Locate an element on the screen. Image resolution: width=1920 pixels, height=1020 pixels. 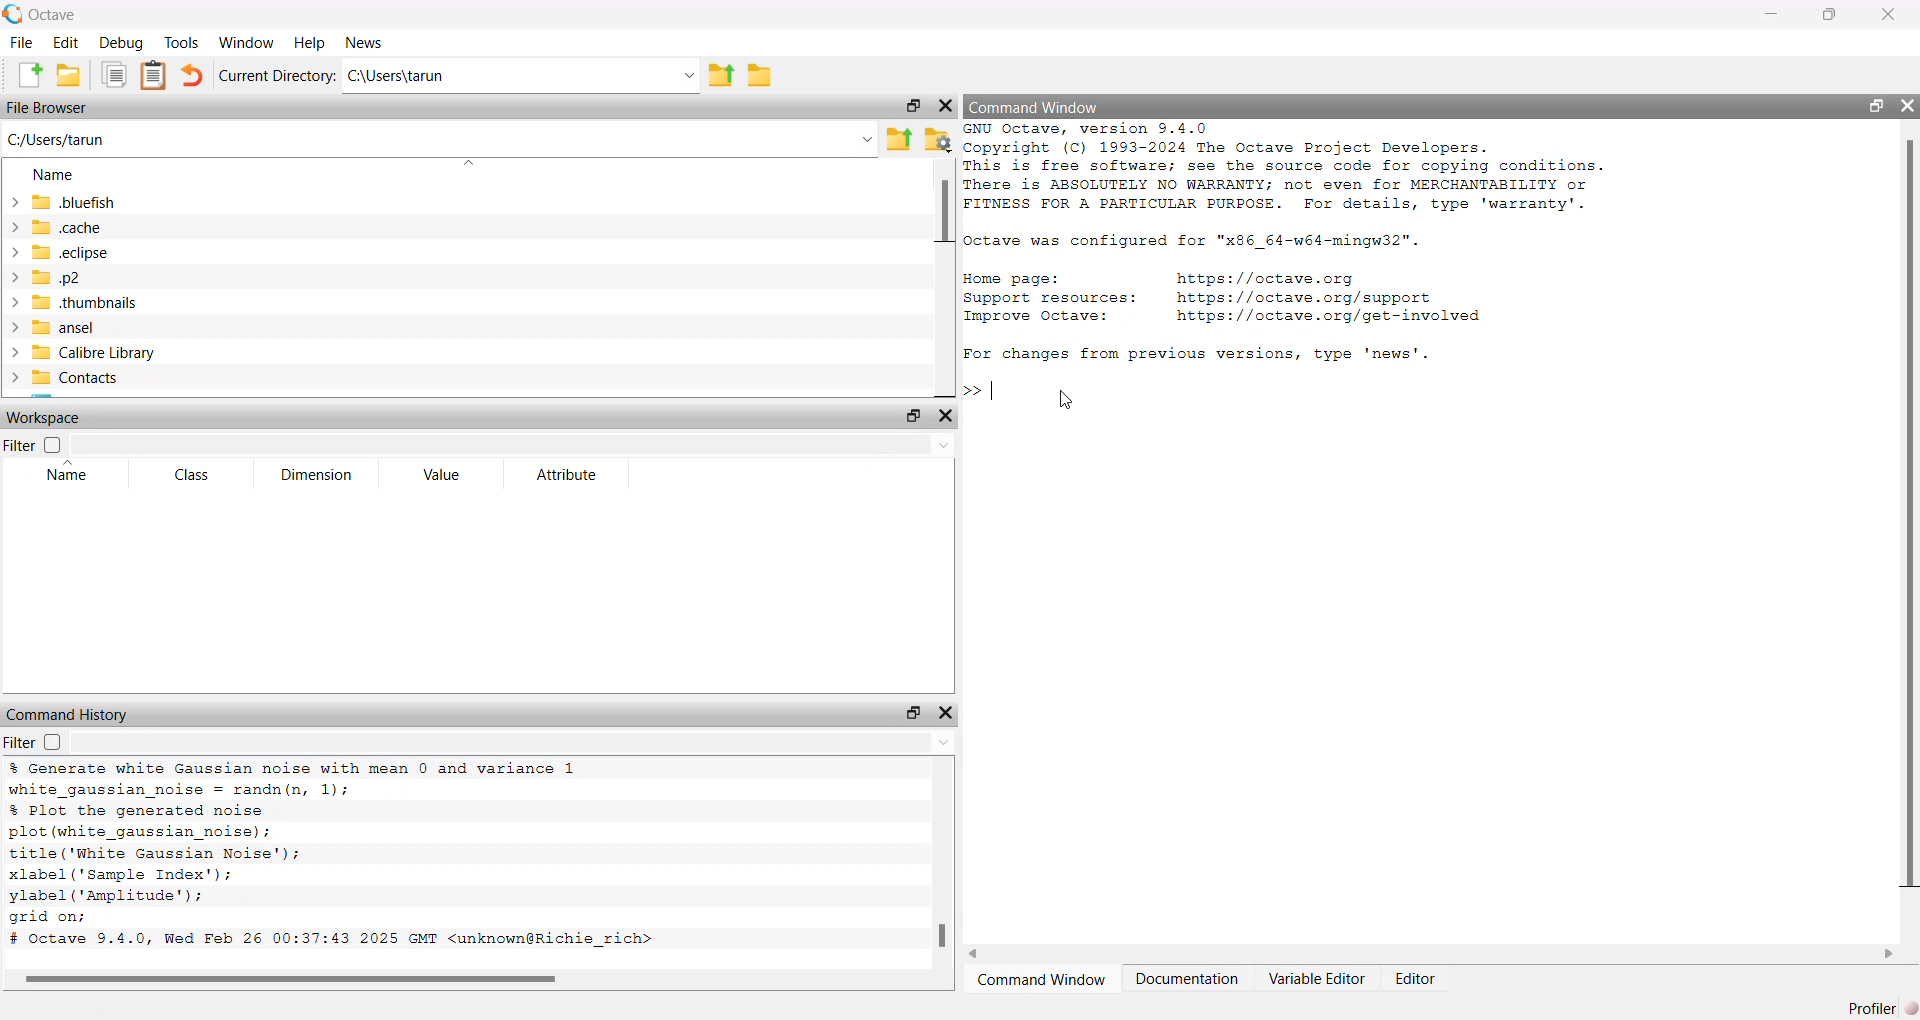
create new is located at coordinates (28, 75).